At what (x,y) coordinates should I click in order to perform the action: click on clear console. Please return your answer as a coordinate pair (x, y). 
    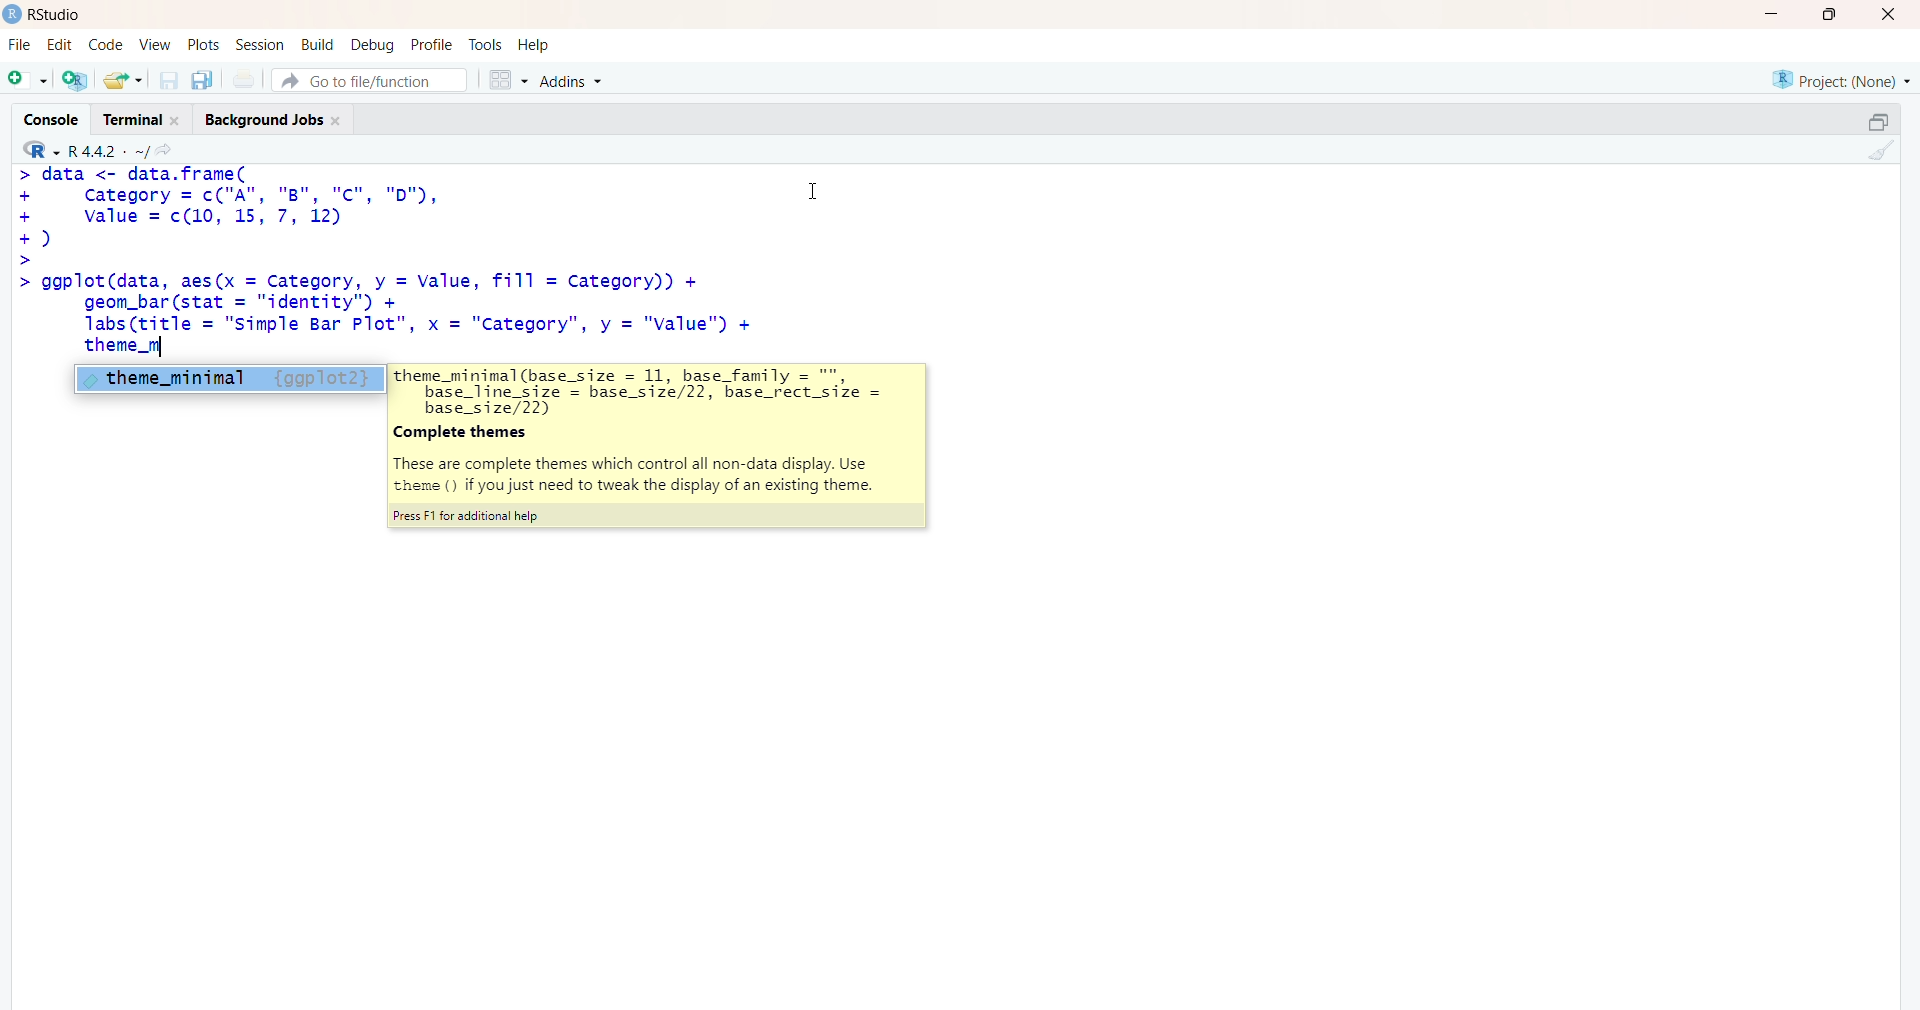
    Looking at the image, I should click on (1878, 150).